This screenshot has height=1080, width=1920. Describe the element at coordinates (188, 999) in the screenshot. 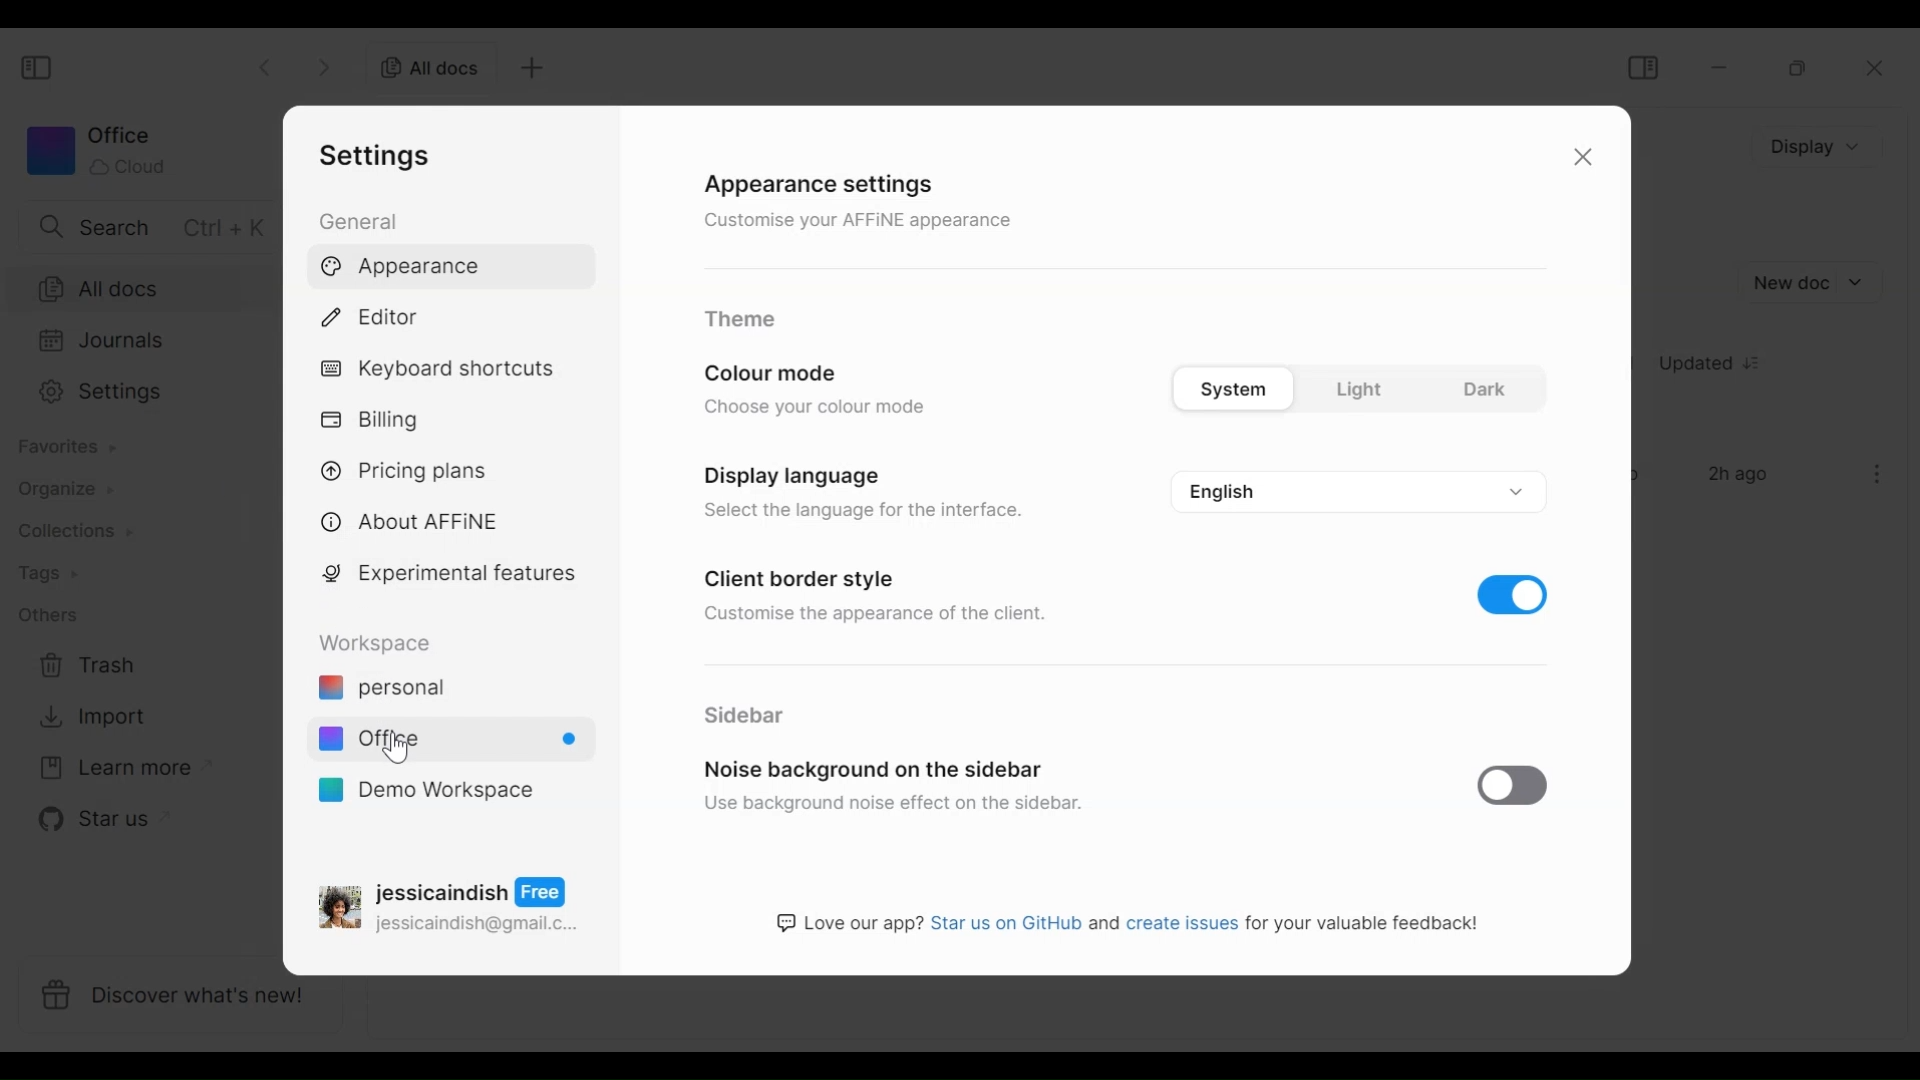

I see `Discover what's new` at that location.